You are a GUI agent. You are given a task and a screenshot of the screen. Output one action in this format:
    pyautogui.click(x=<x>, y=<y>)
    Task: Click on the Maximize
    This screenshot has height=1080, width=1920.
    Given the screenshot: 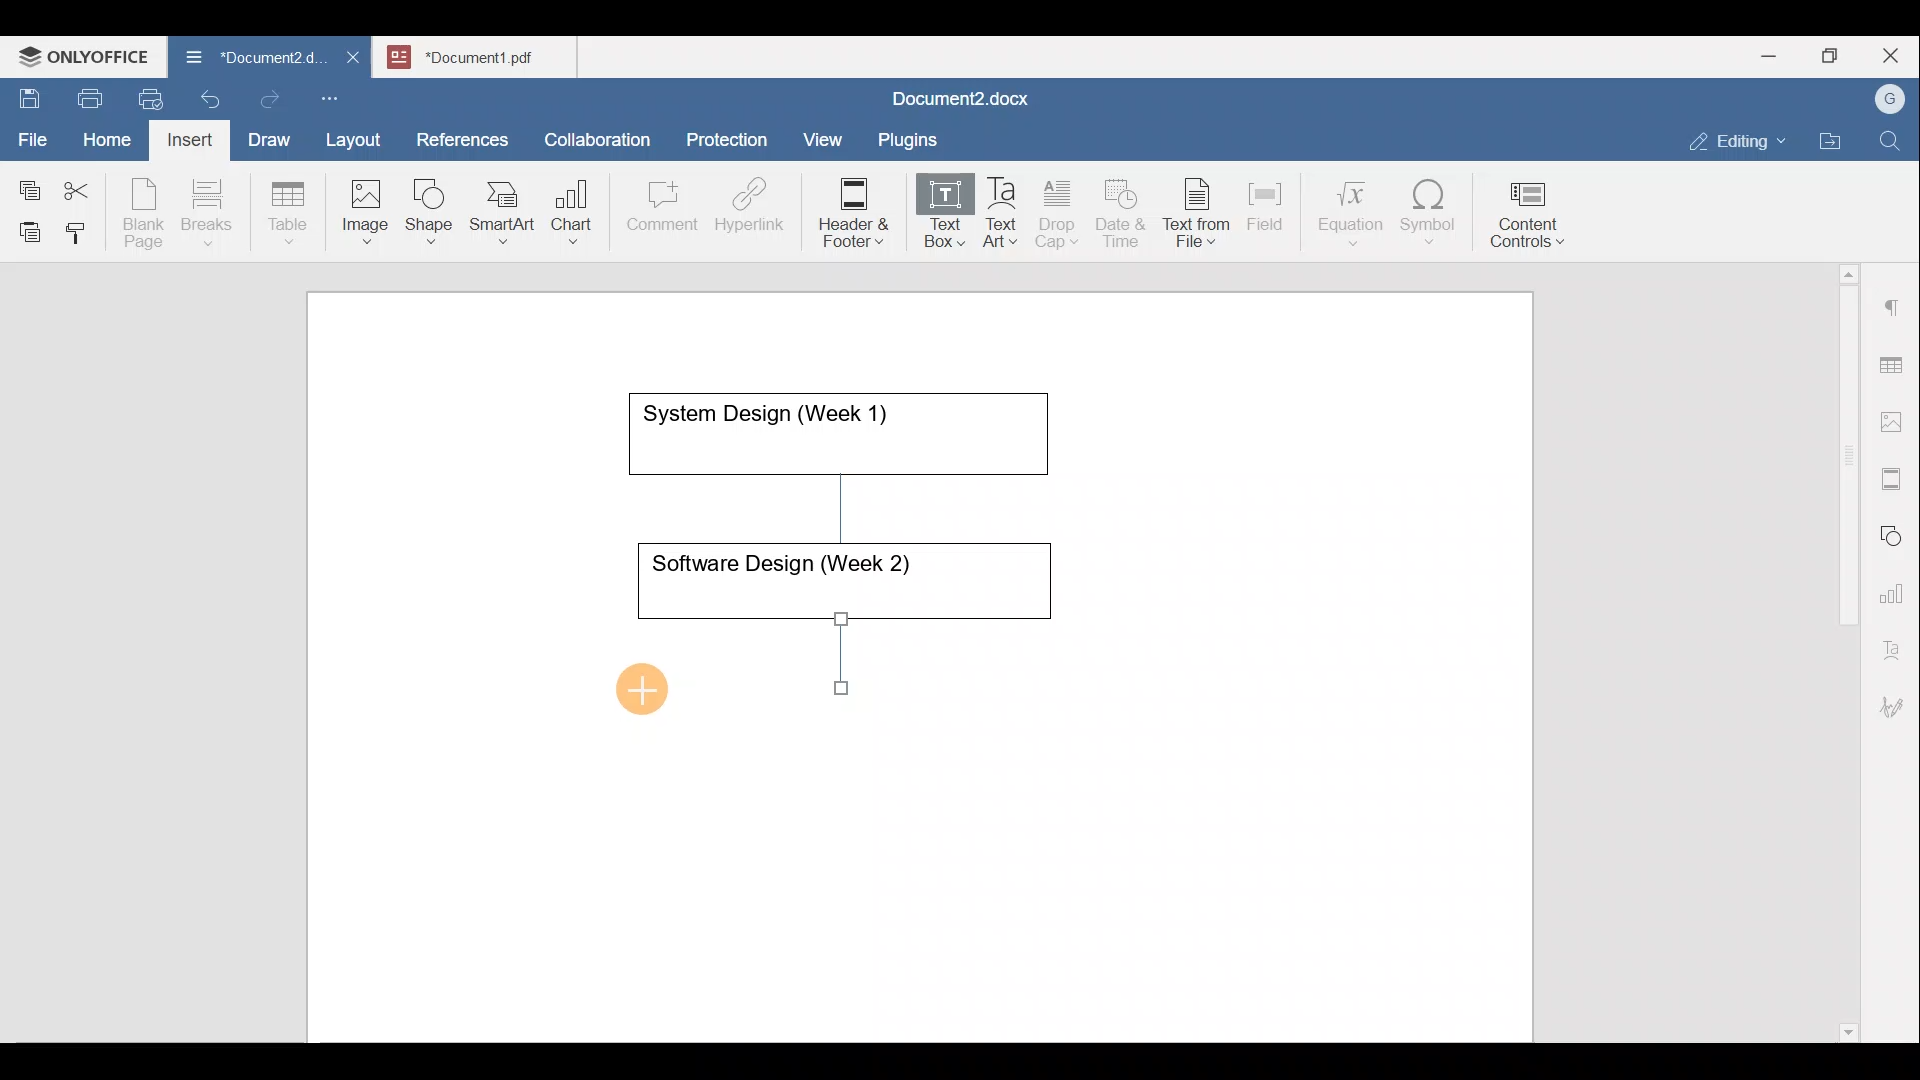 What is the action you would take?
    pyautogui.click(x=1835, y=56)
    